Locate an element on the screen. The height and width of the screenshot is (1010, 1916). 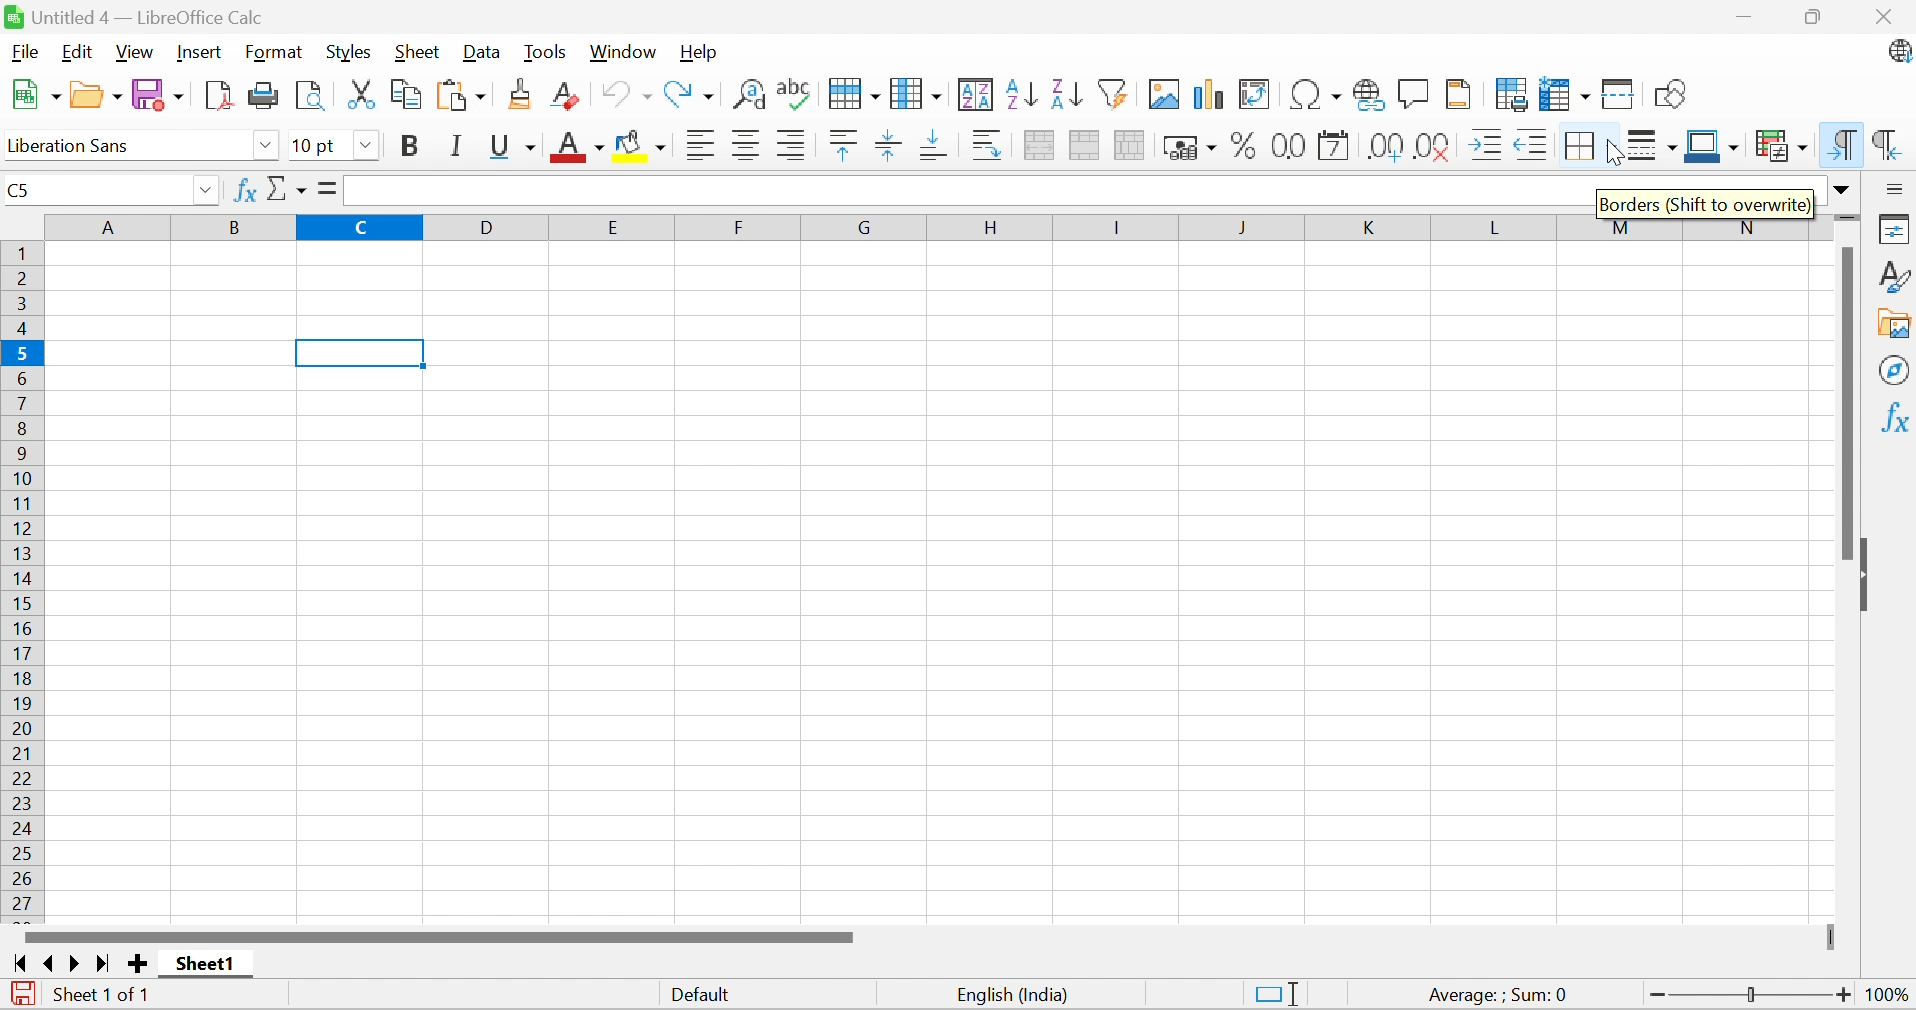
File is located at coordinates (25, 51).